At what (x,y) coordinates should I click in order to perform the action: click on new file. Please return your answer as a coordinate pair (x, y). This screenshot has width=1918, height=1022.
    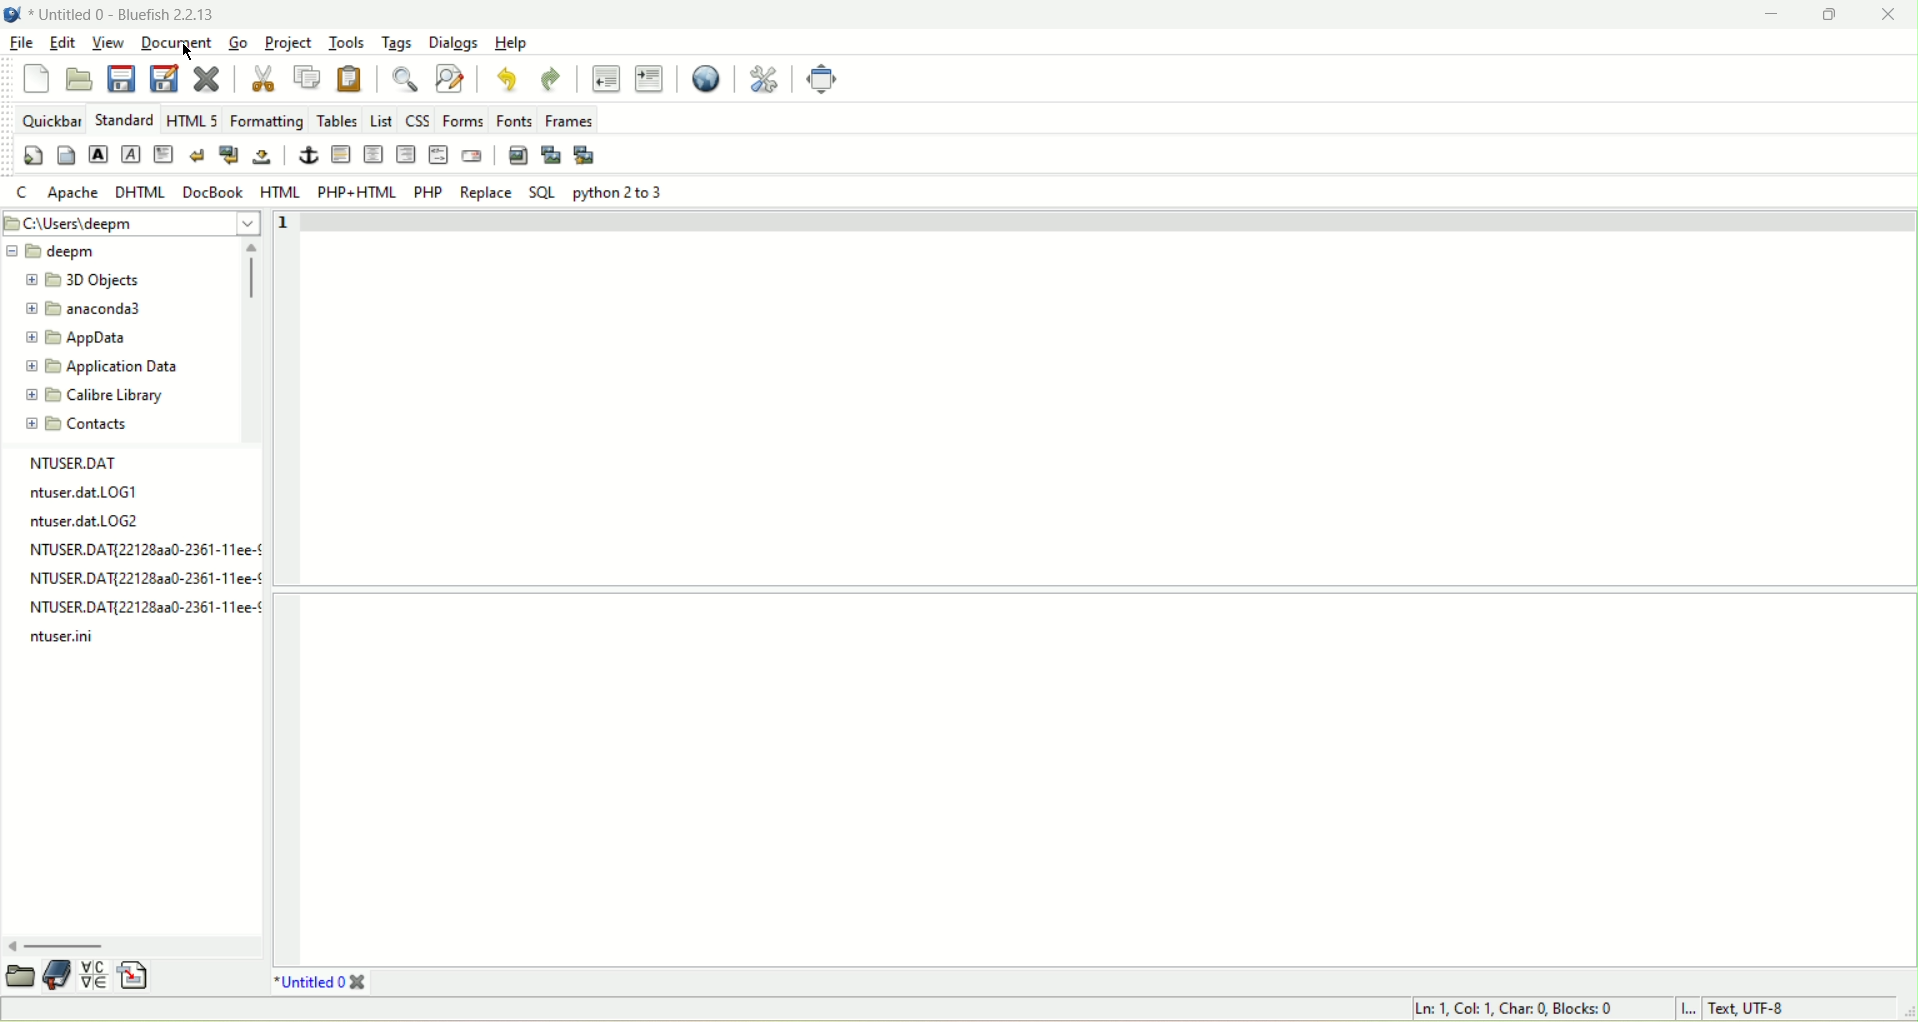
    Looking at the image, I should click on (38, 79).